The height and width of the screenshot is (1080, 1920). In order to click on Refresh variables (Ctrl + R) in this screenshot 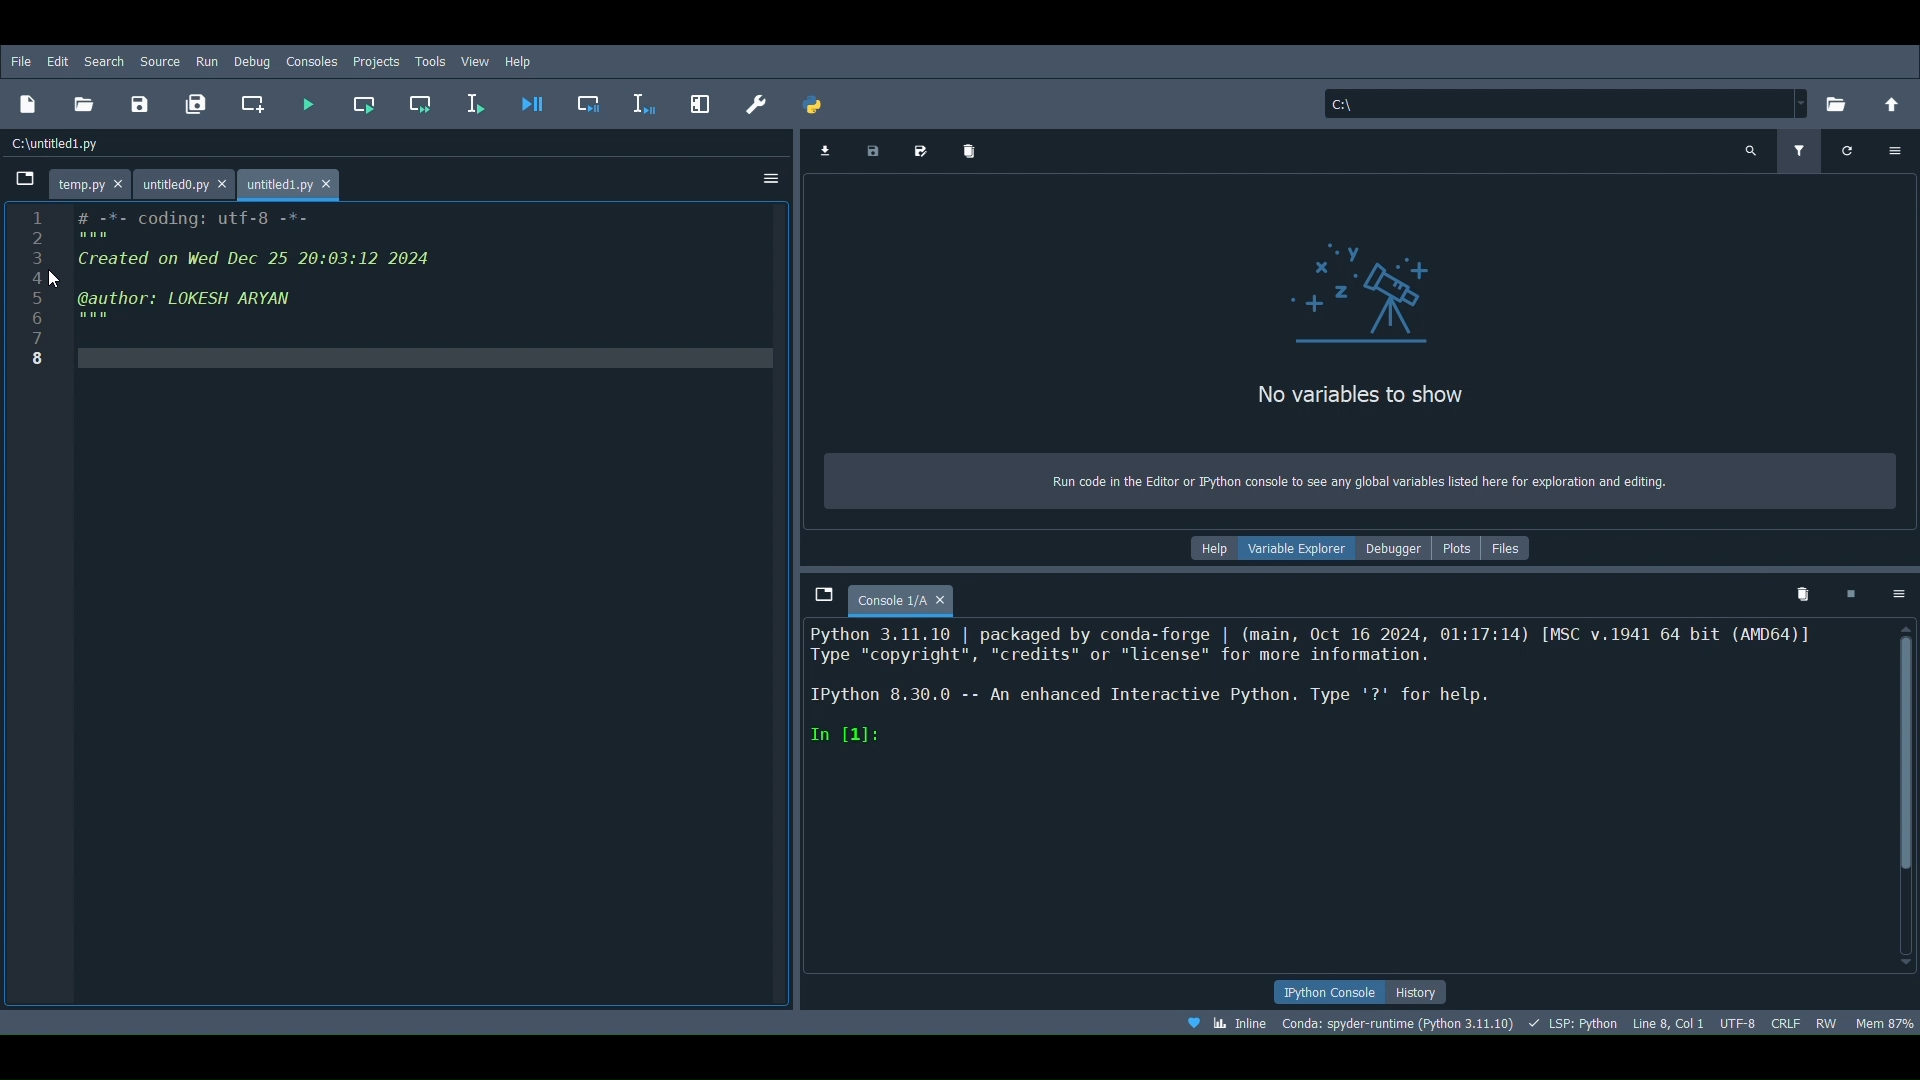, I will do `click(1847, 152)`.